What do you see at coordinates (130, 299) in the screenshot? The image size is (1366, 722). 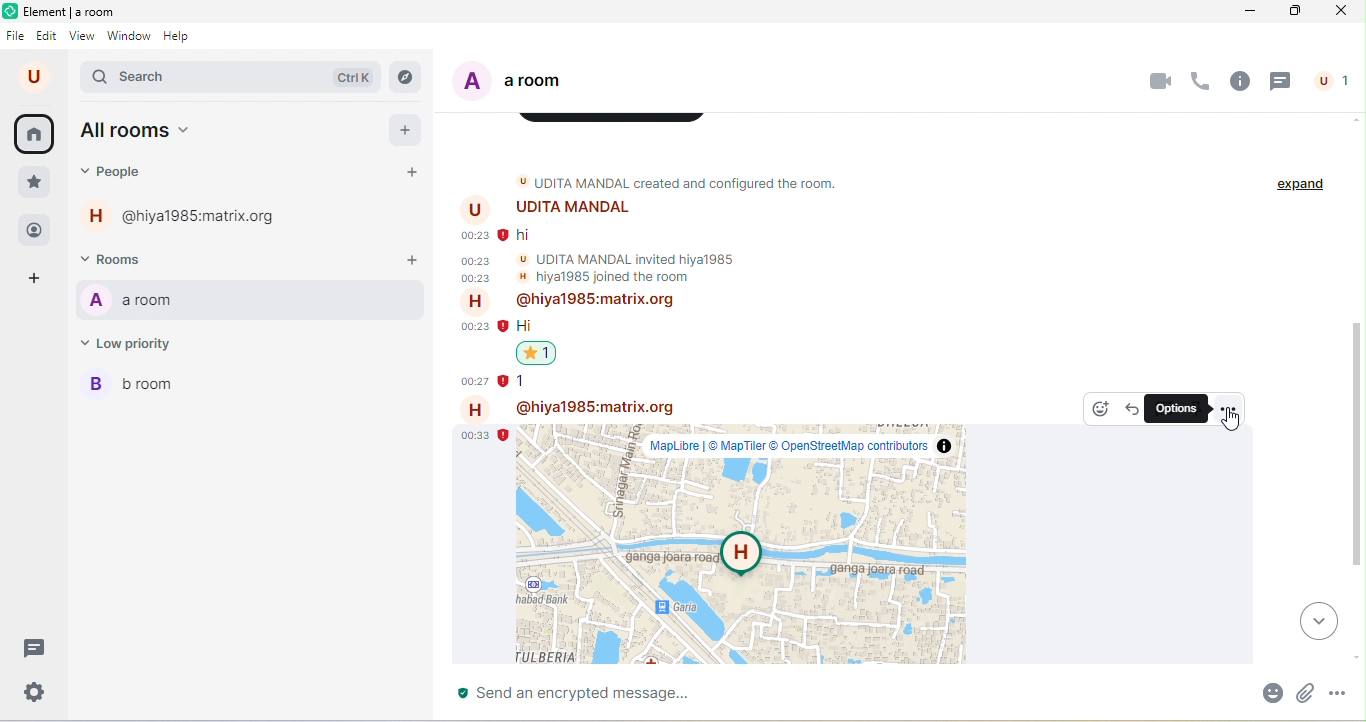 I see `a room` at bounding box center [130, 299].